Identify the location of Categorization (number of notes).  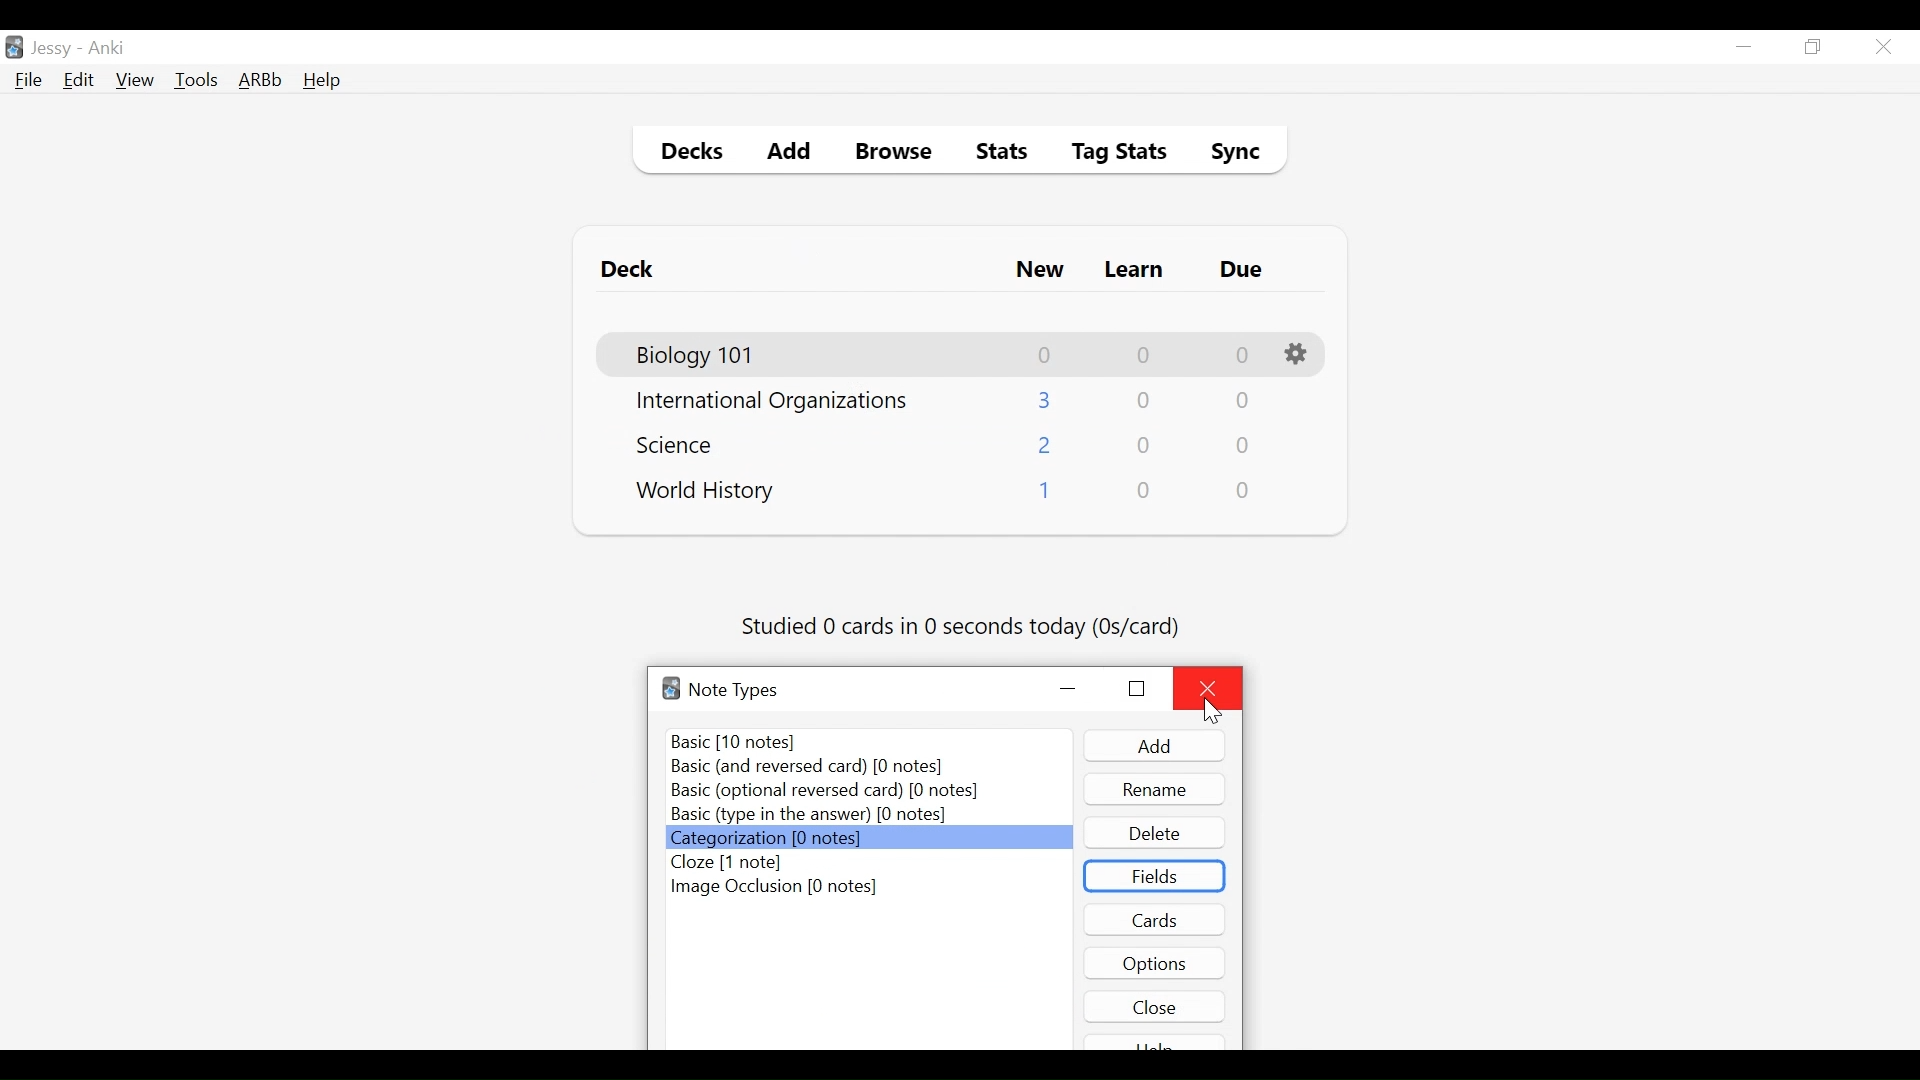
(866, 839).